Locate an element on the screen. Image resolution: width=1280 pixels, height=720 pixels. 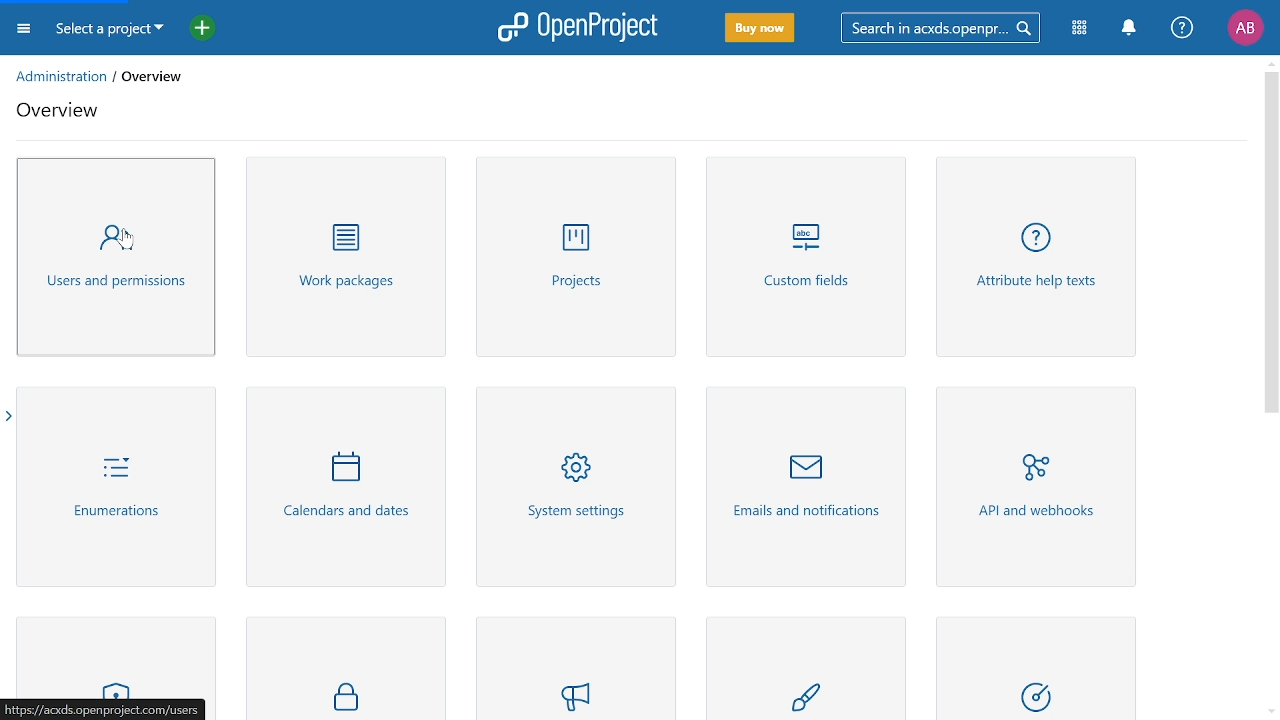
System settings is located at coordinates (574, 487).